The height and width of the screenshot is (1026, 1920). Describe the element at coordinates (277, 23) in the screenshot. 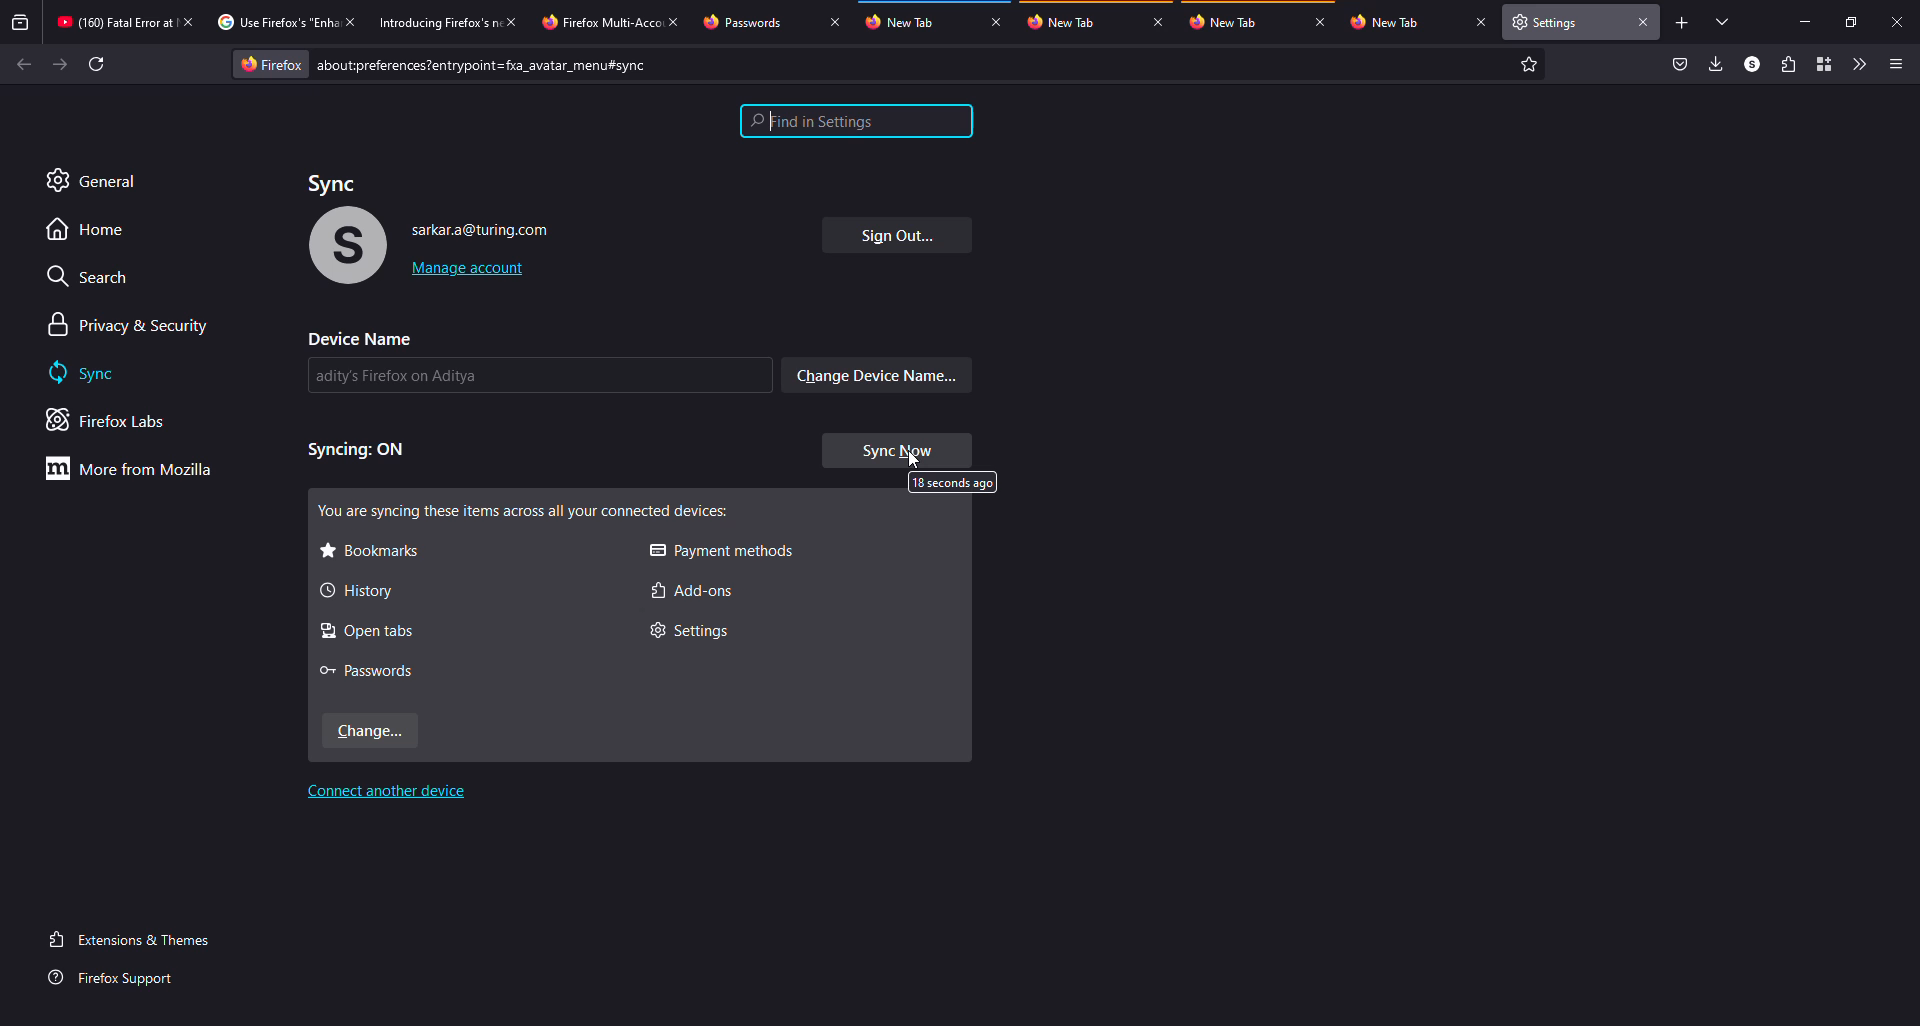

I see `tab` at that location.